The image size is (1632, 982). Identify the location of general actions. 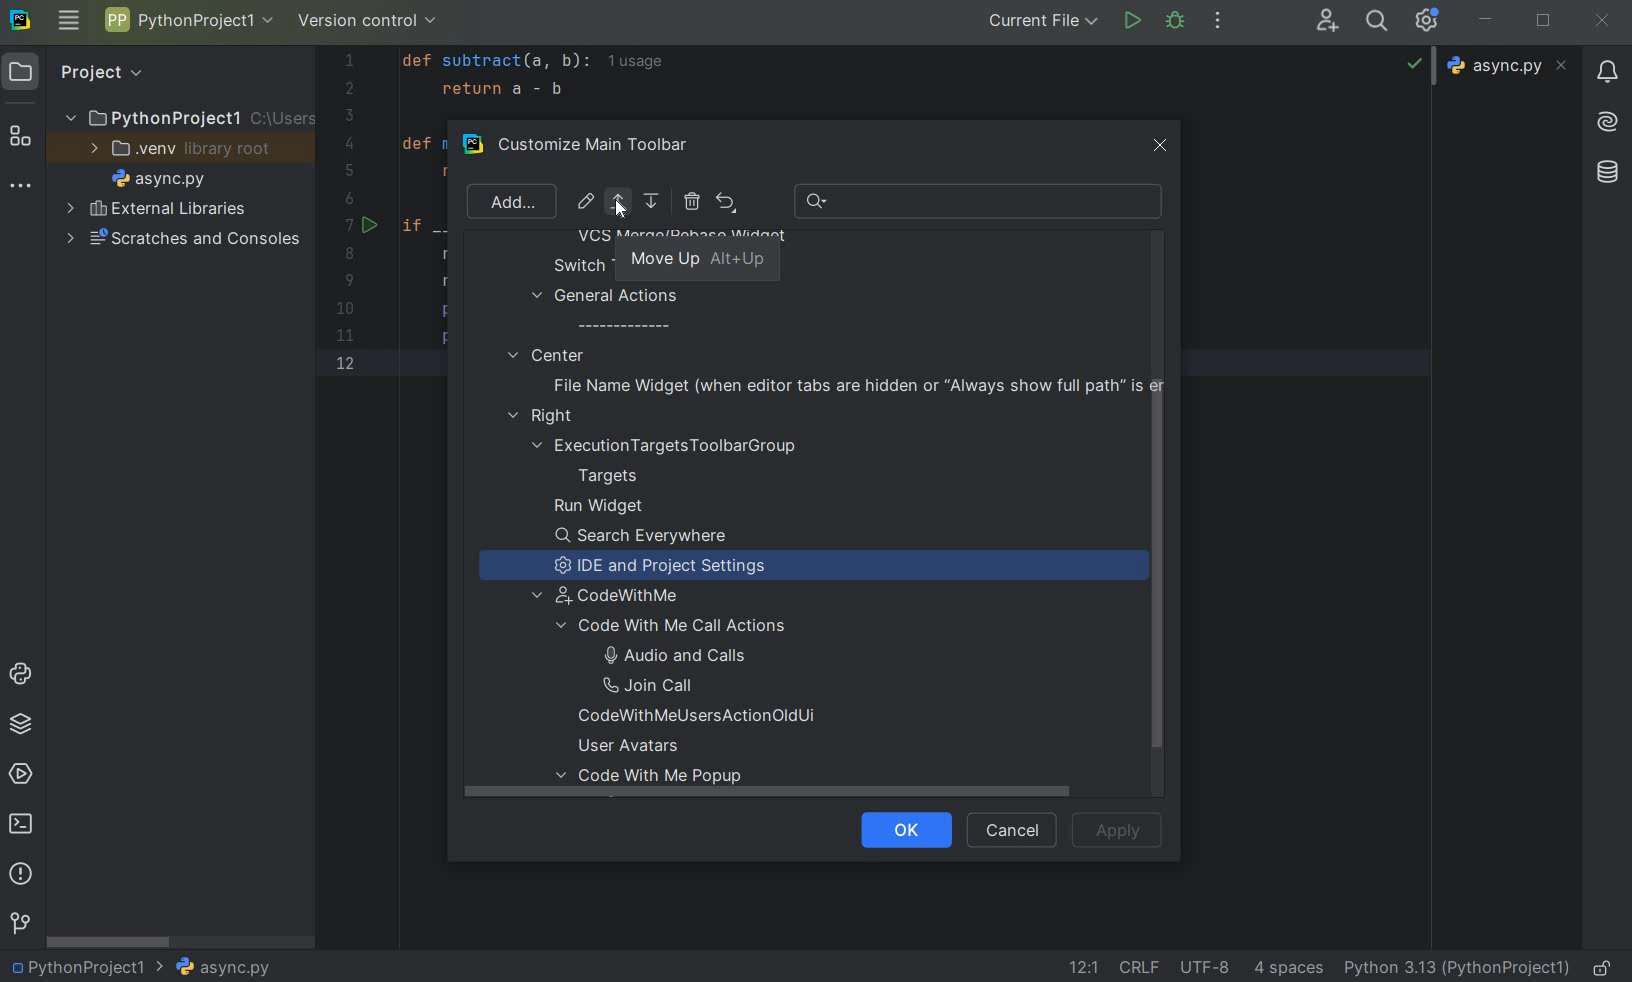
(606, 310).